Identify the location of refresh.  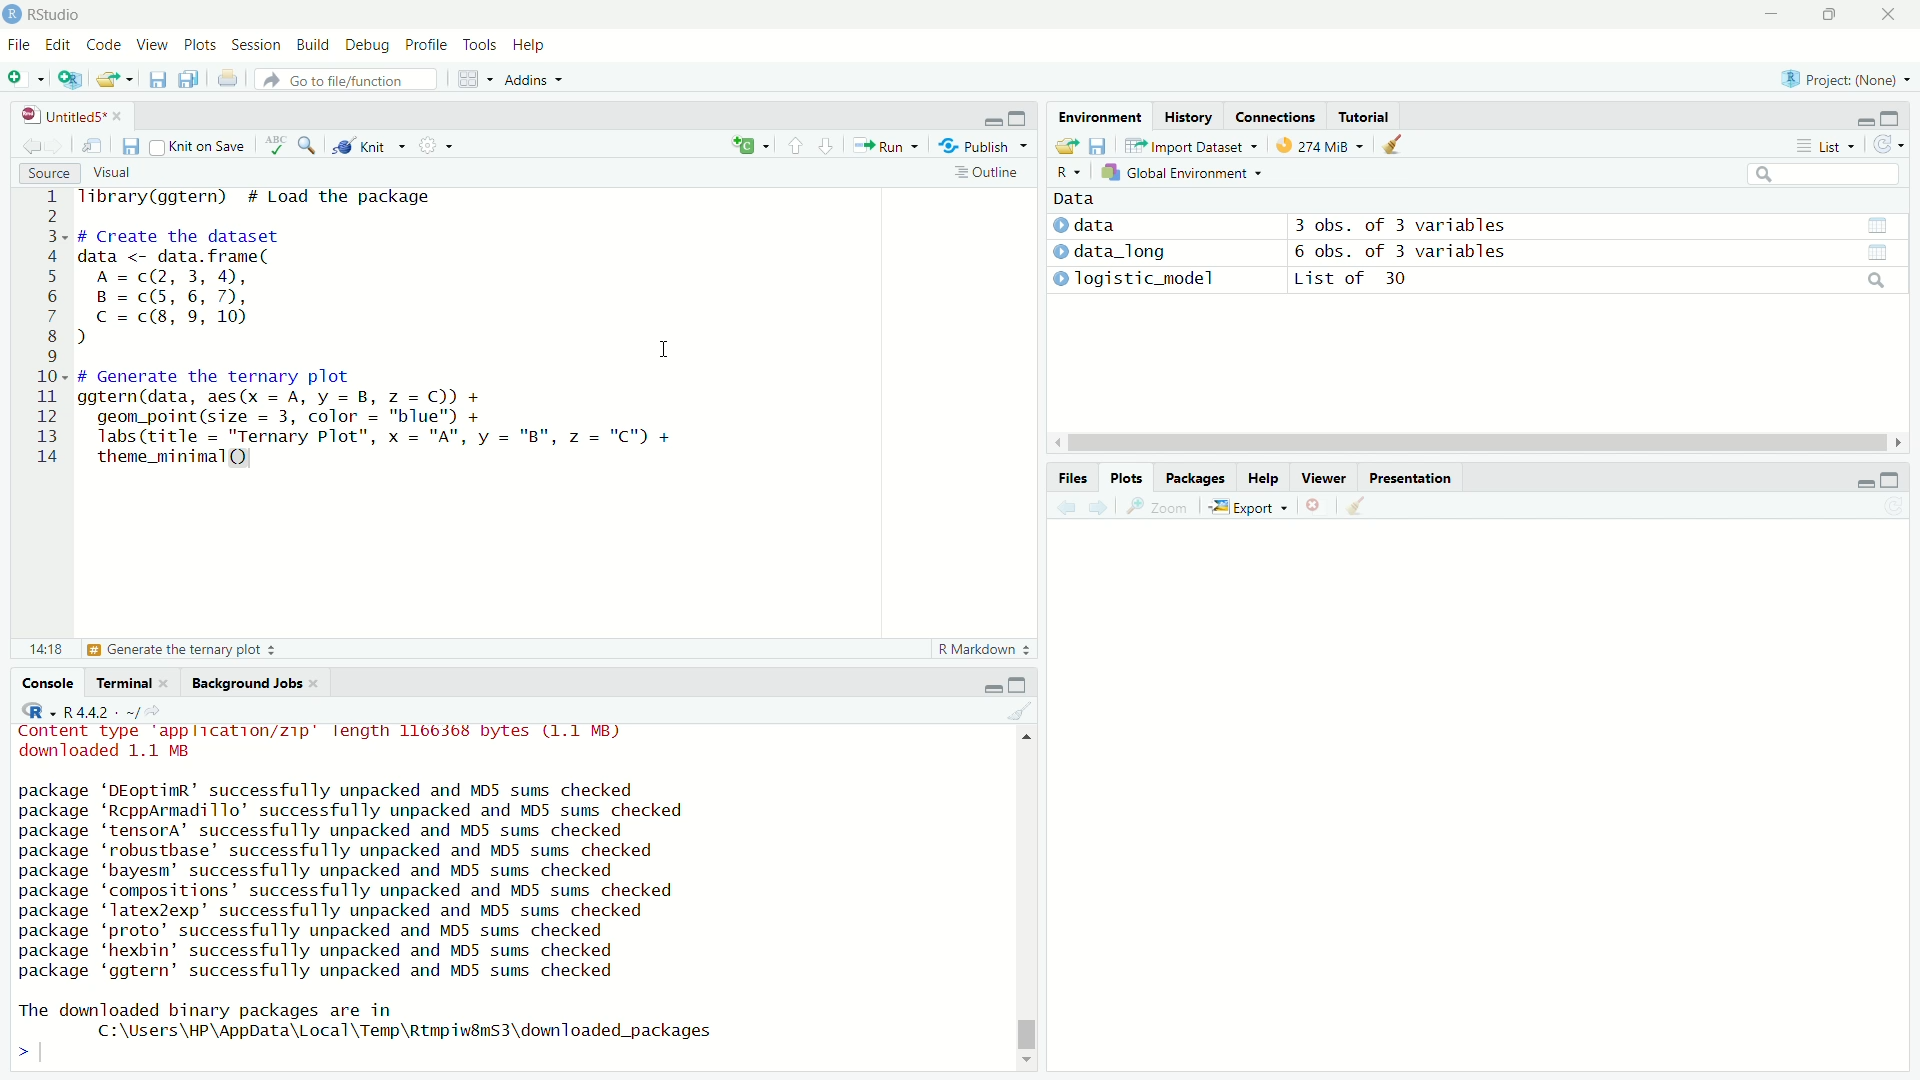
(1888, 148).